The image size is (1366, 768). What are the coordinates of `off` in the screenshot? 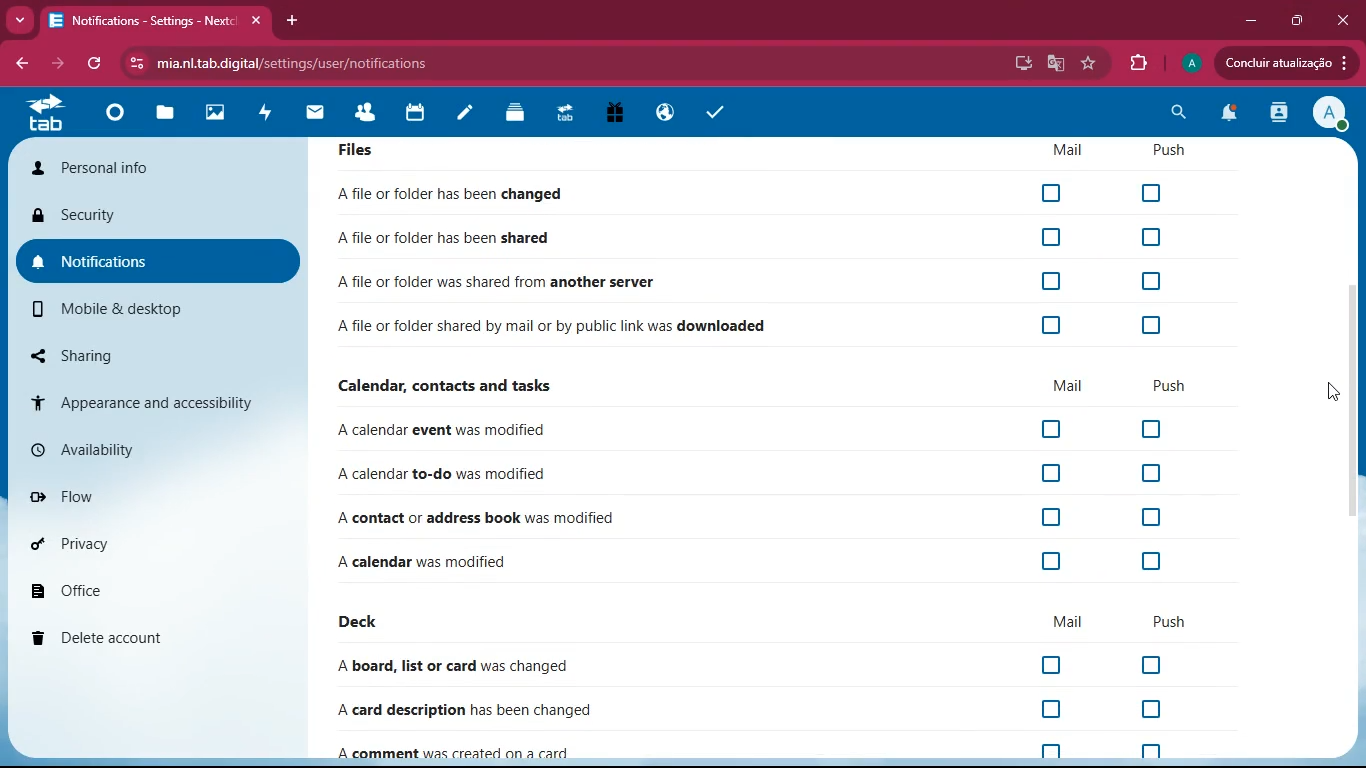 It's located at (1054, 520).